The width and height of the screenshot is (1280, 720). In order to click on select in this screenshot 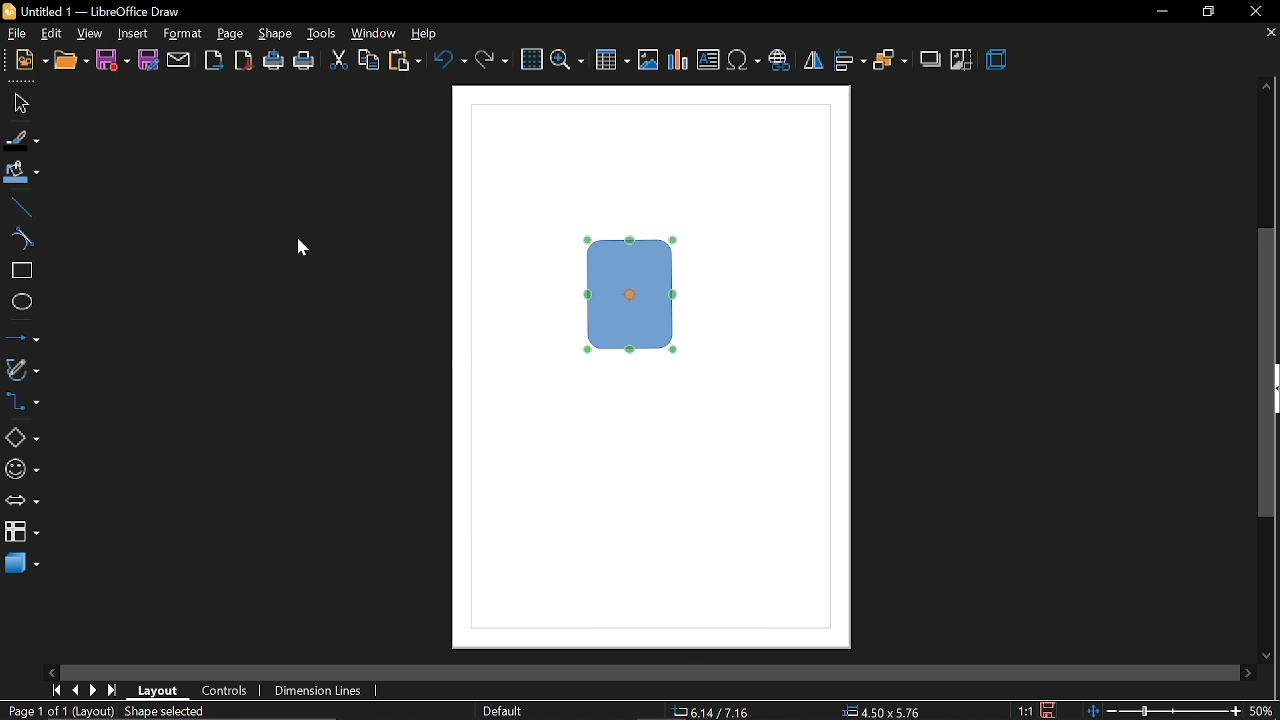, I will do `click(17, 104)`.